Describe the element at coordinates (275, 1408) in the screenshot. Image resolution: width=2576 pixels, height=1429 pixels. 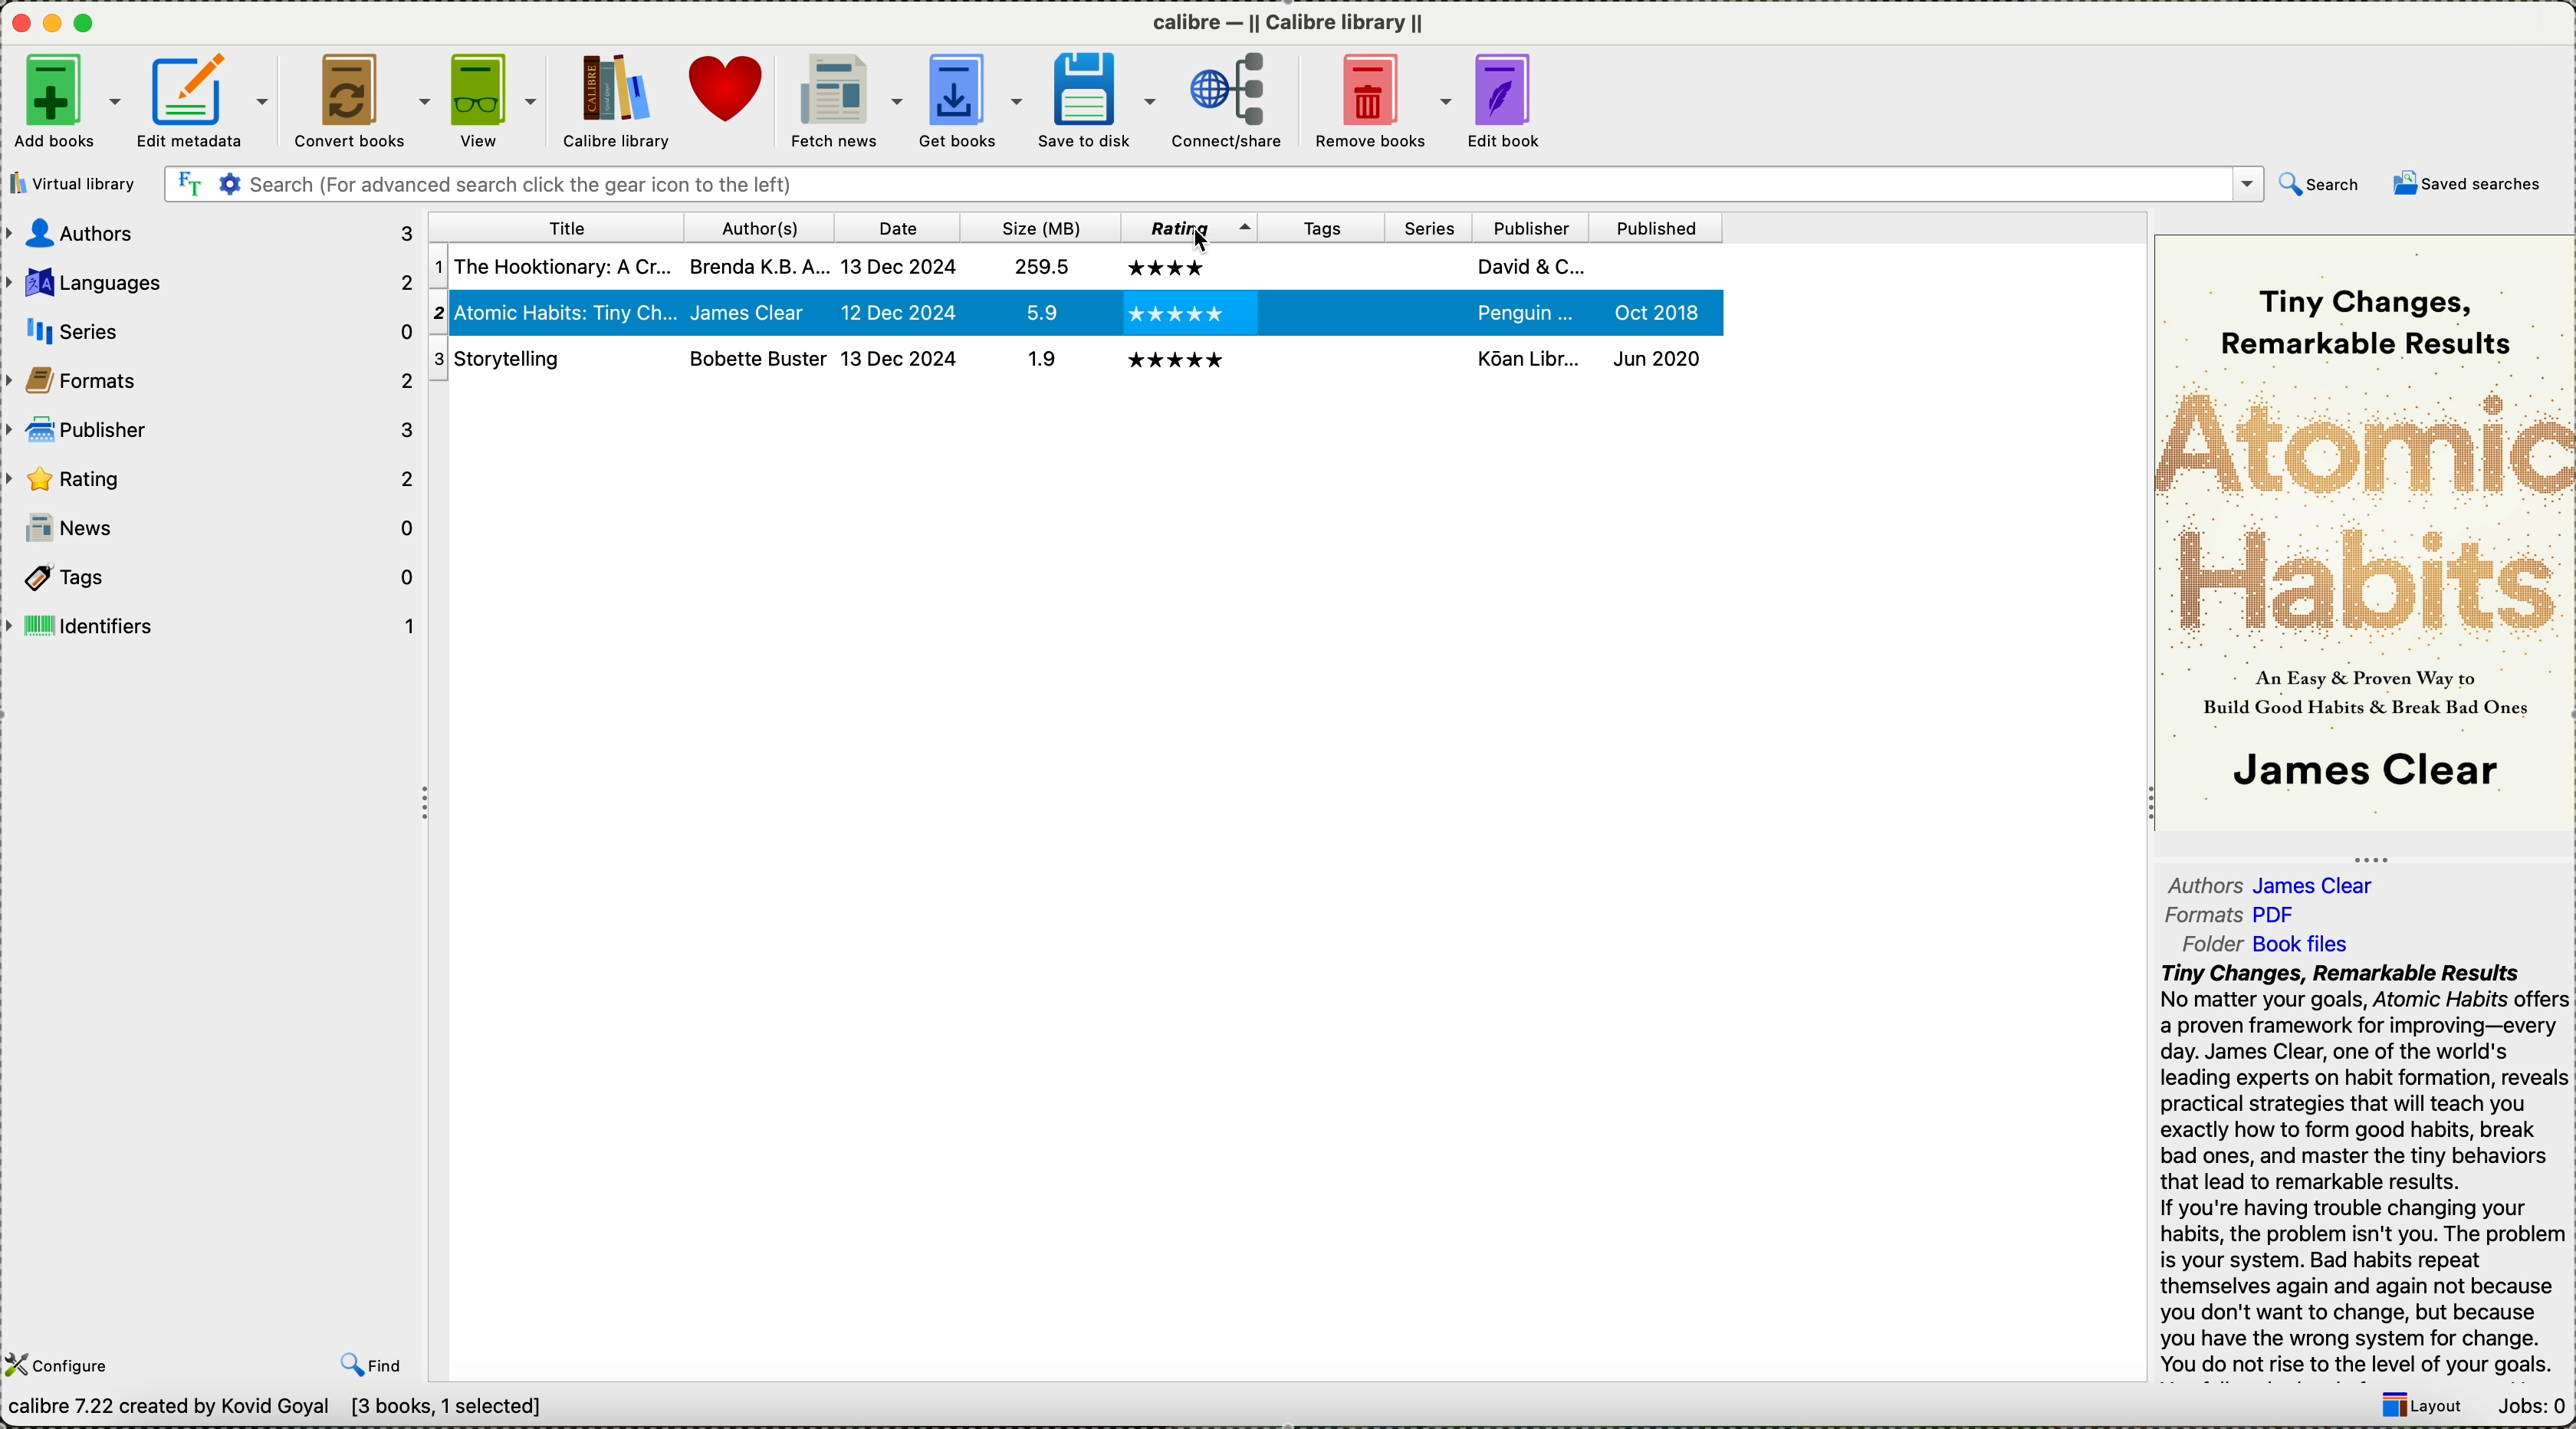
I see `calibre 7.22 created by Kovid Goyal [3 books]` at that location.